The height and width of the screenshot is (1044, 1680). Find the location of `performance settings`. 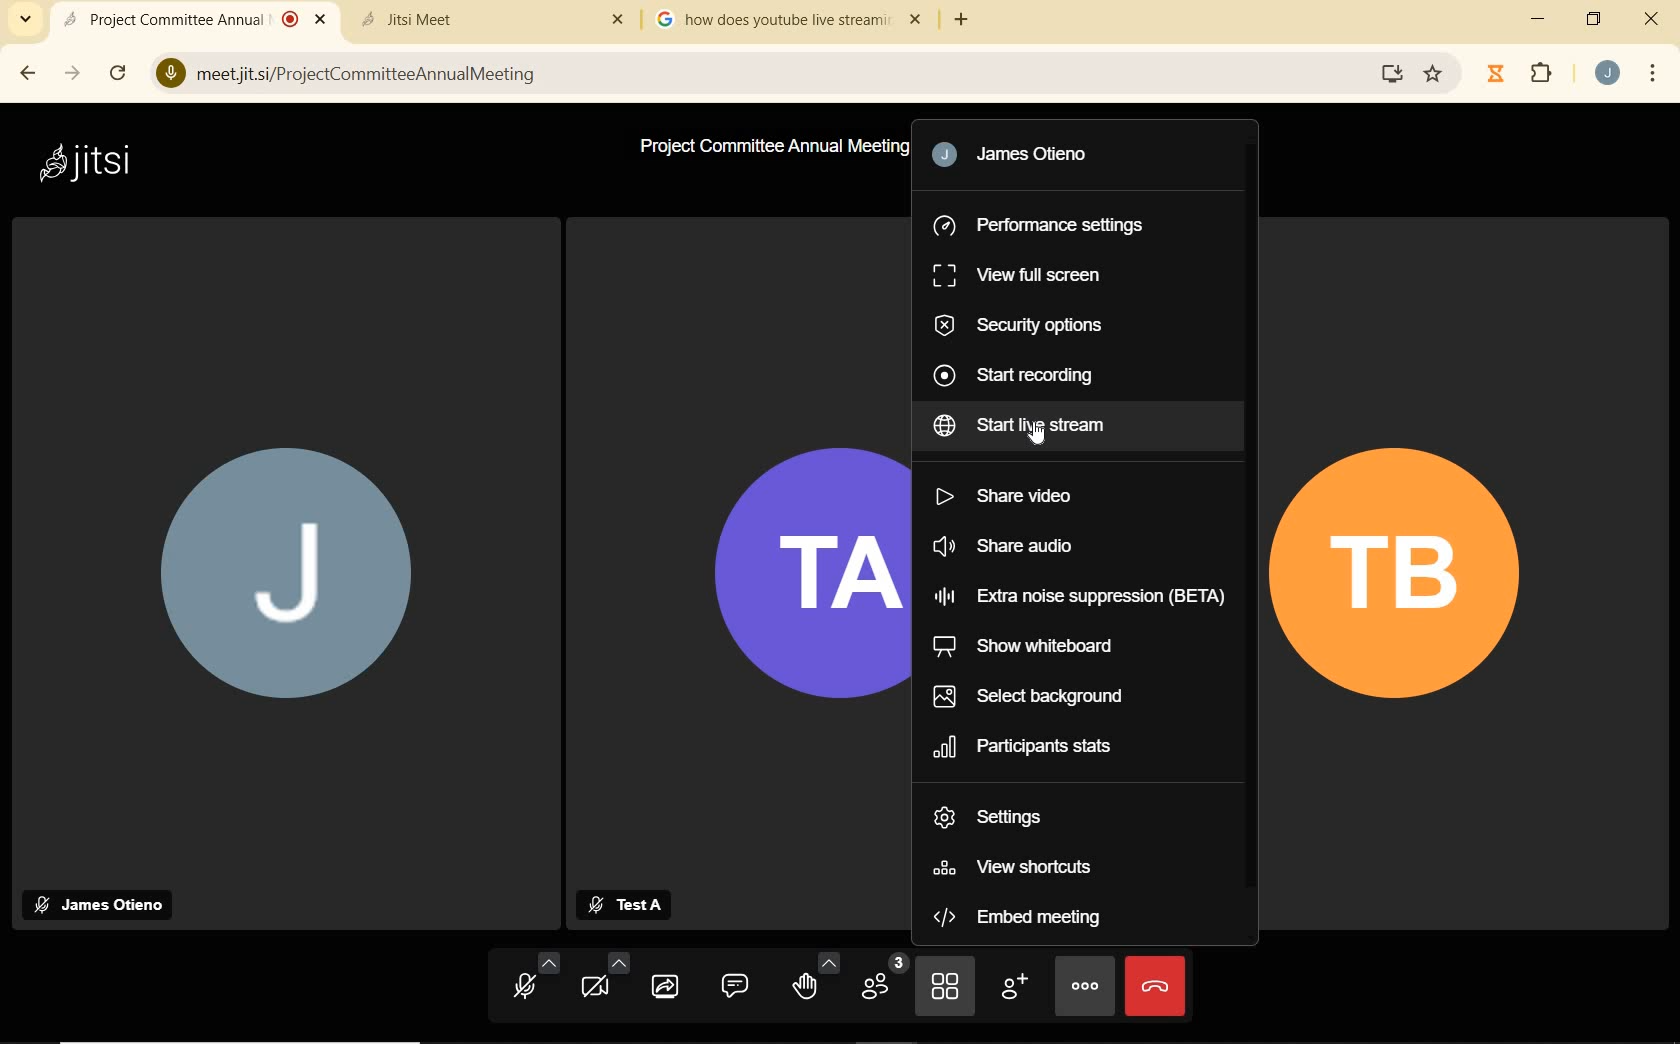

performance settings is located at coordinates (1048, 229).